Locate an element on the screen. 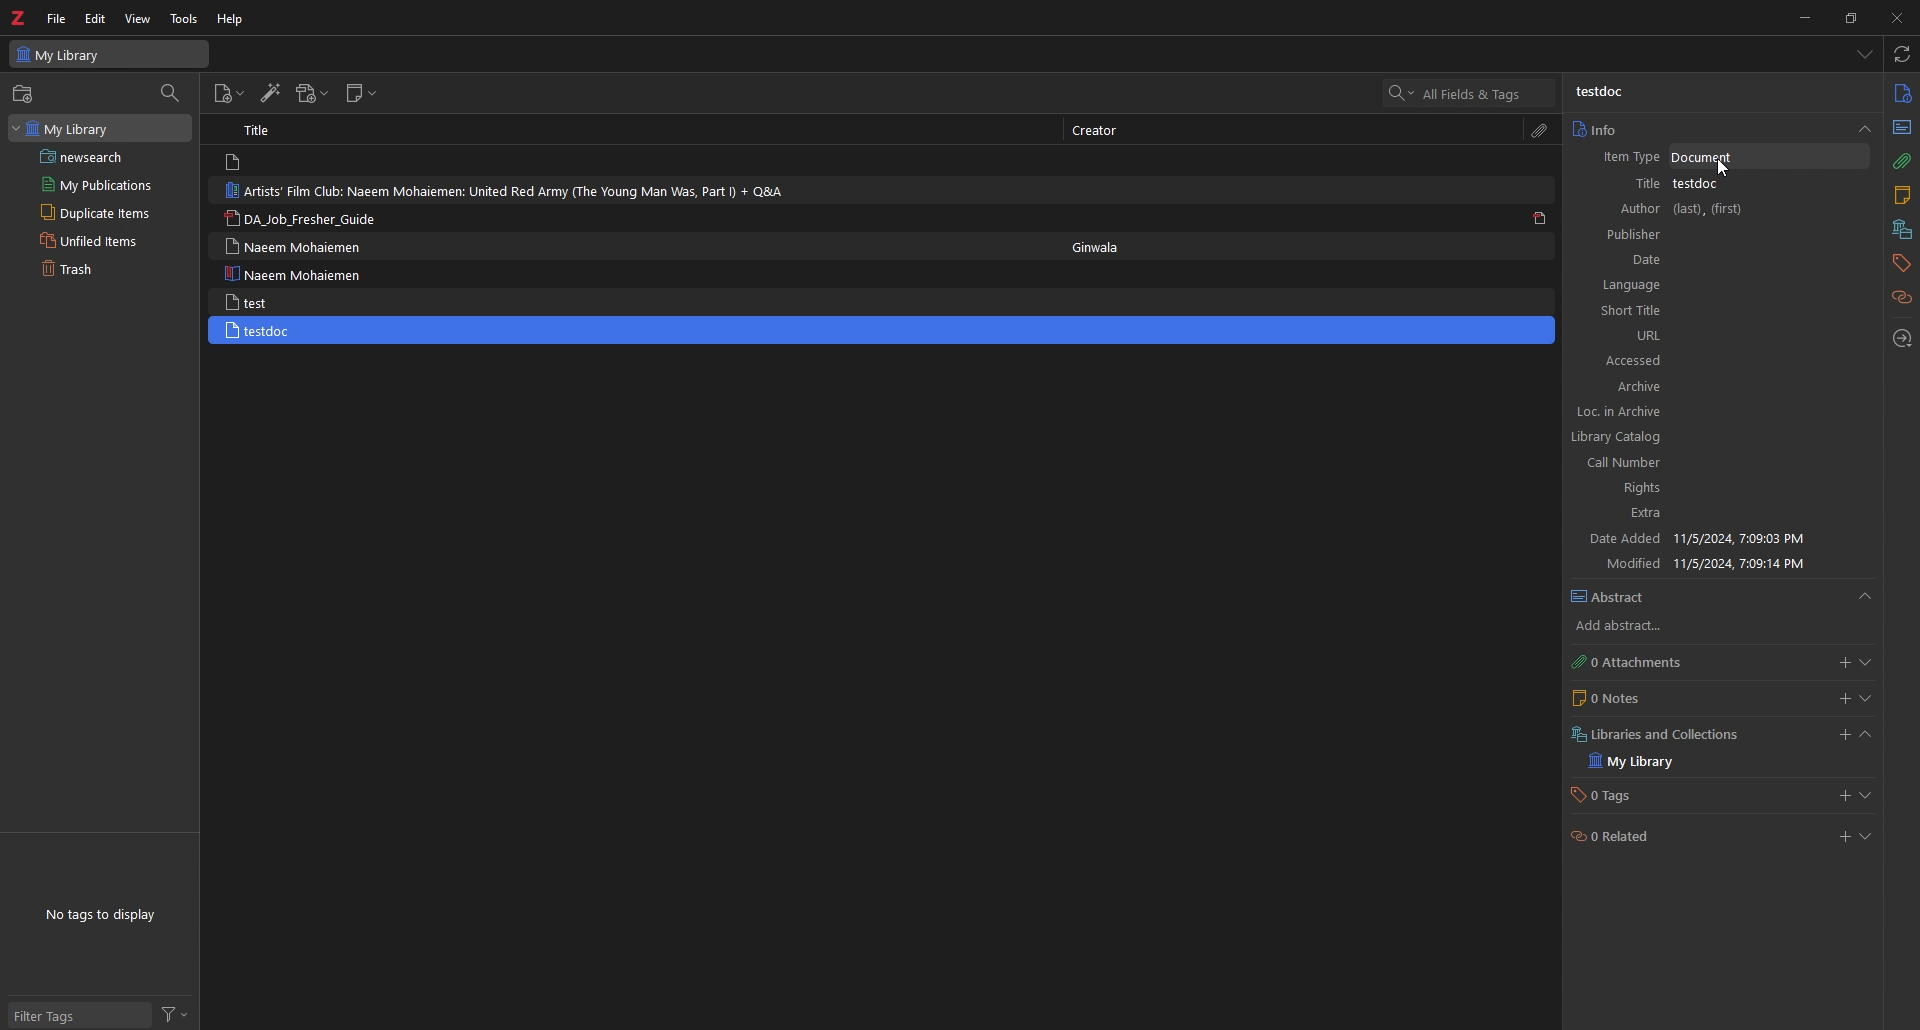 The width and height of the screenshot is (1920, 1030). testdoc is located at coordinates (298, 330).